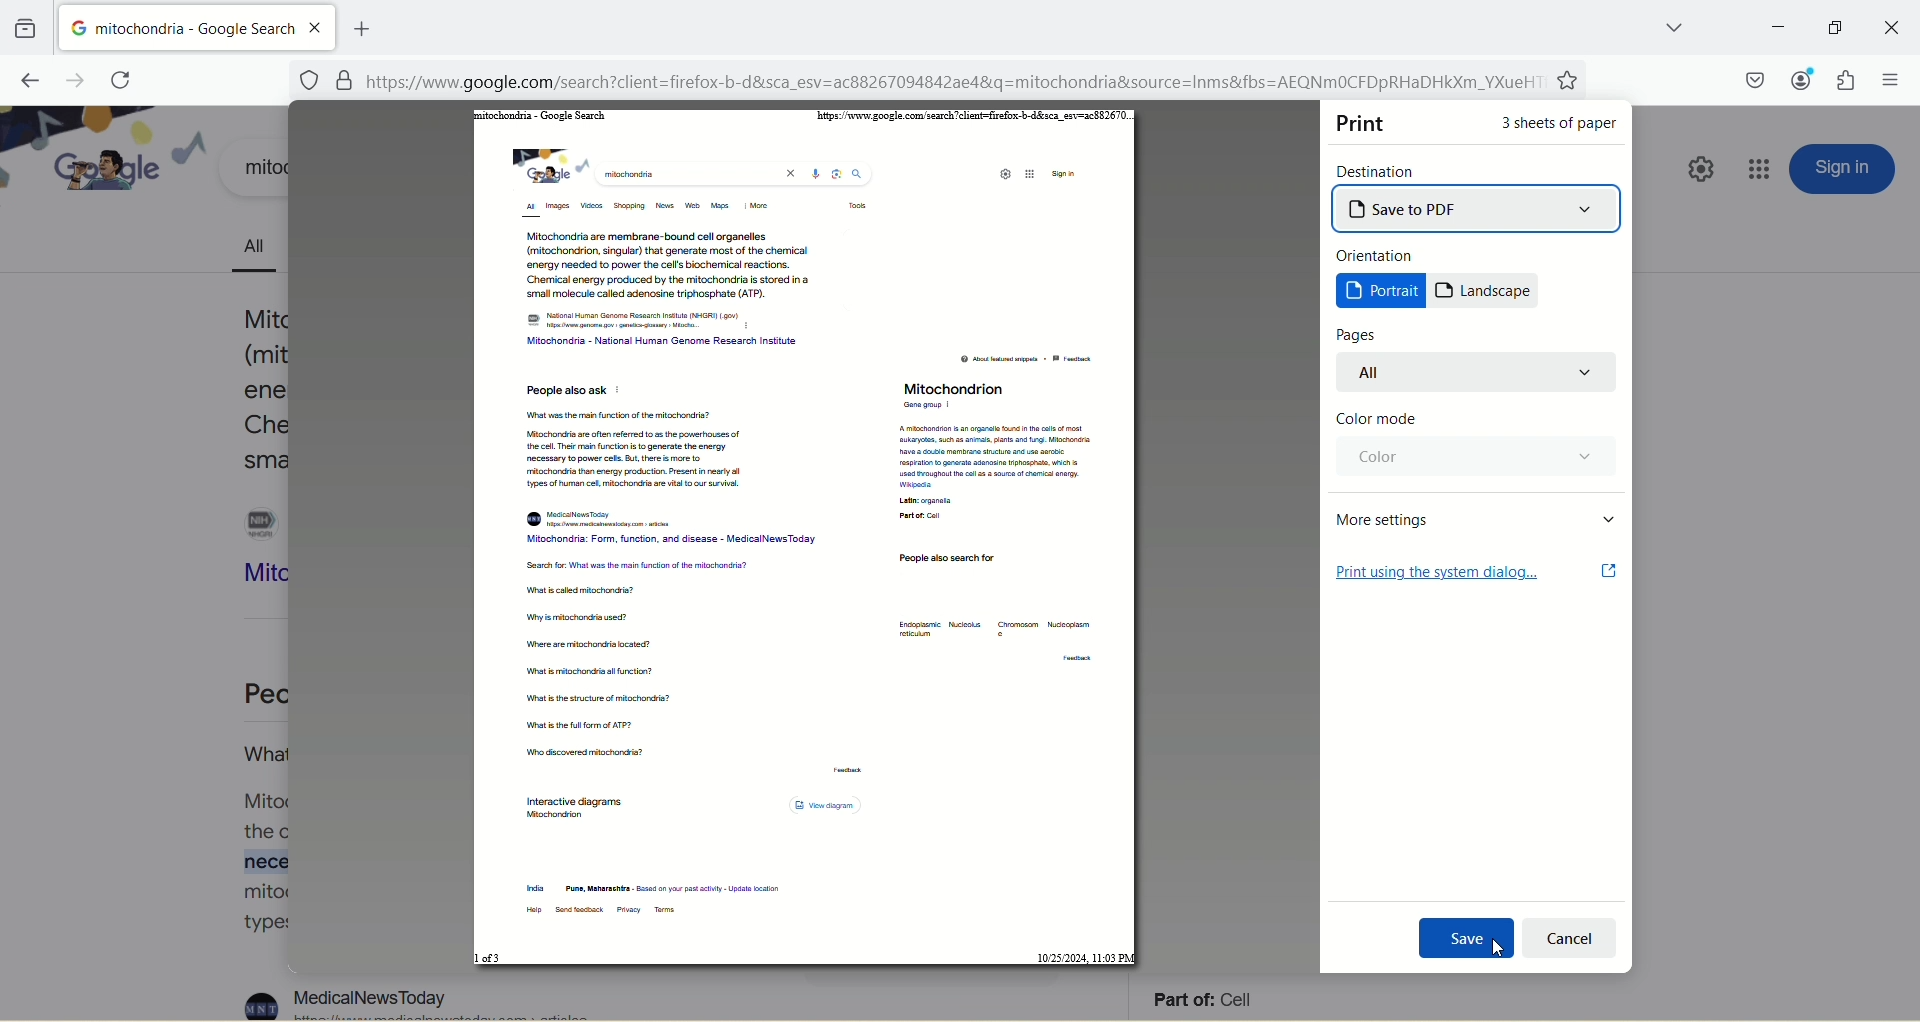 Image resolution: width=1920 pixels, height=1022 pixels. I want to click on more settings, so click(1475, 518).